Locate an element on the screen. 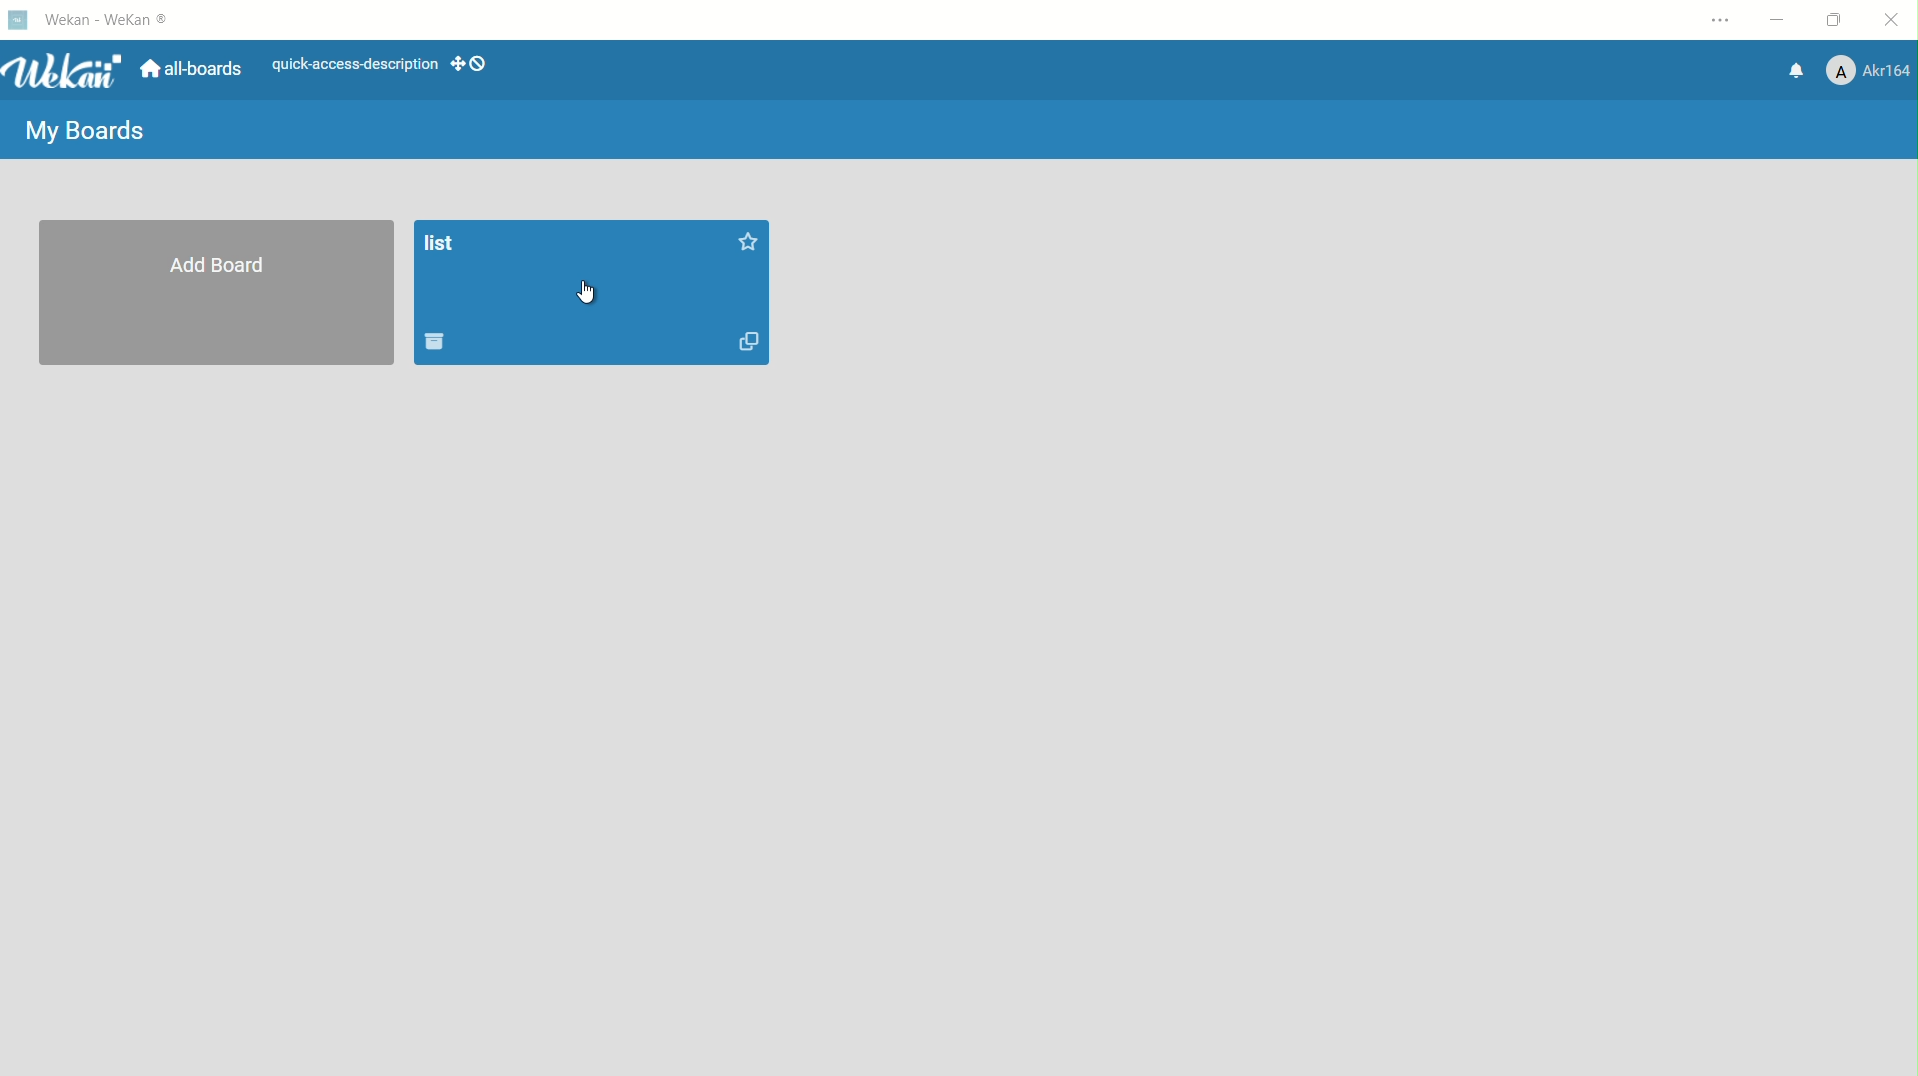  add star to this board is located at coordinates (752, 241).